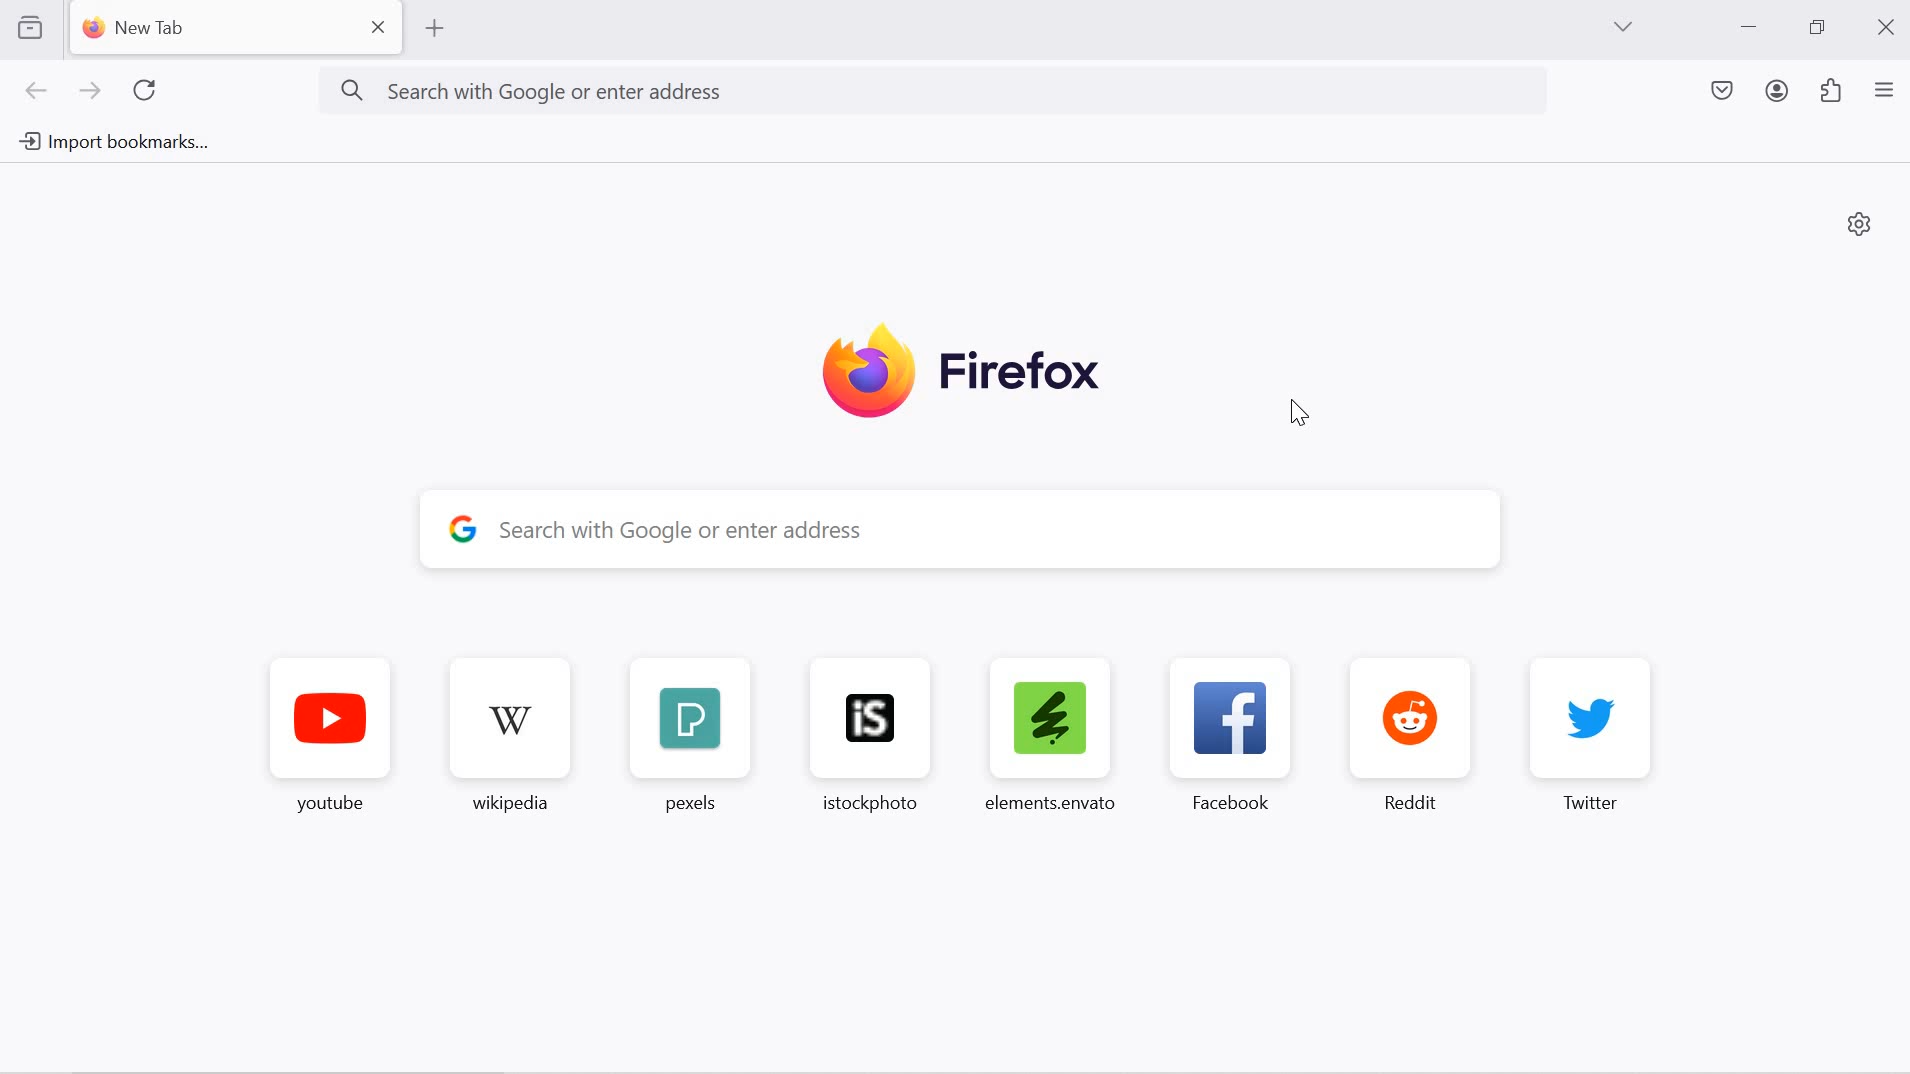 The image size is (1910, 1074). Describe the element at coordinates (879, 746) in the screenshot. I see `istockphoto` at that location.